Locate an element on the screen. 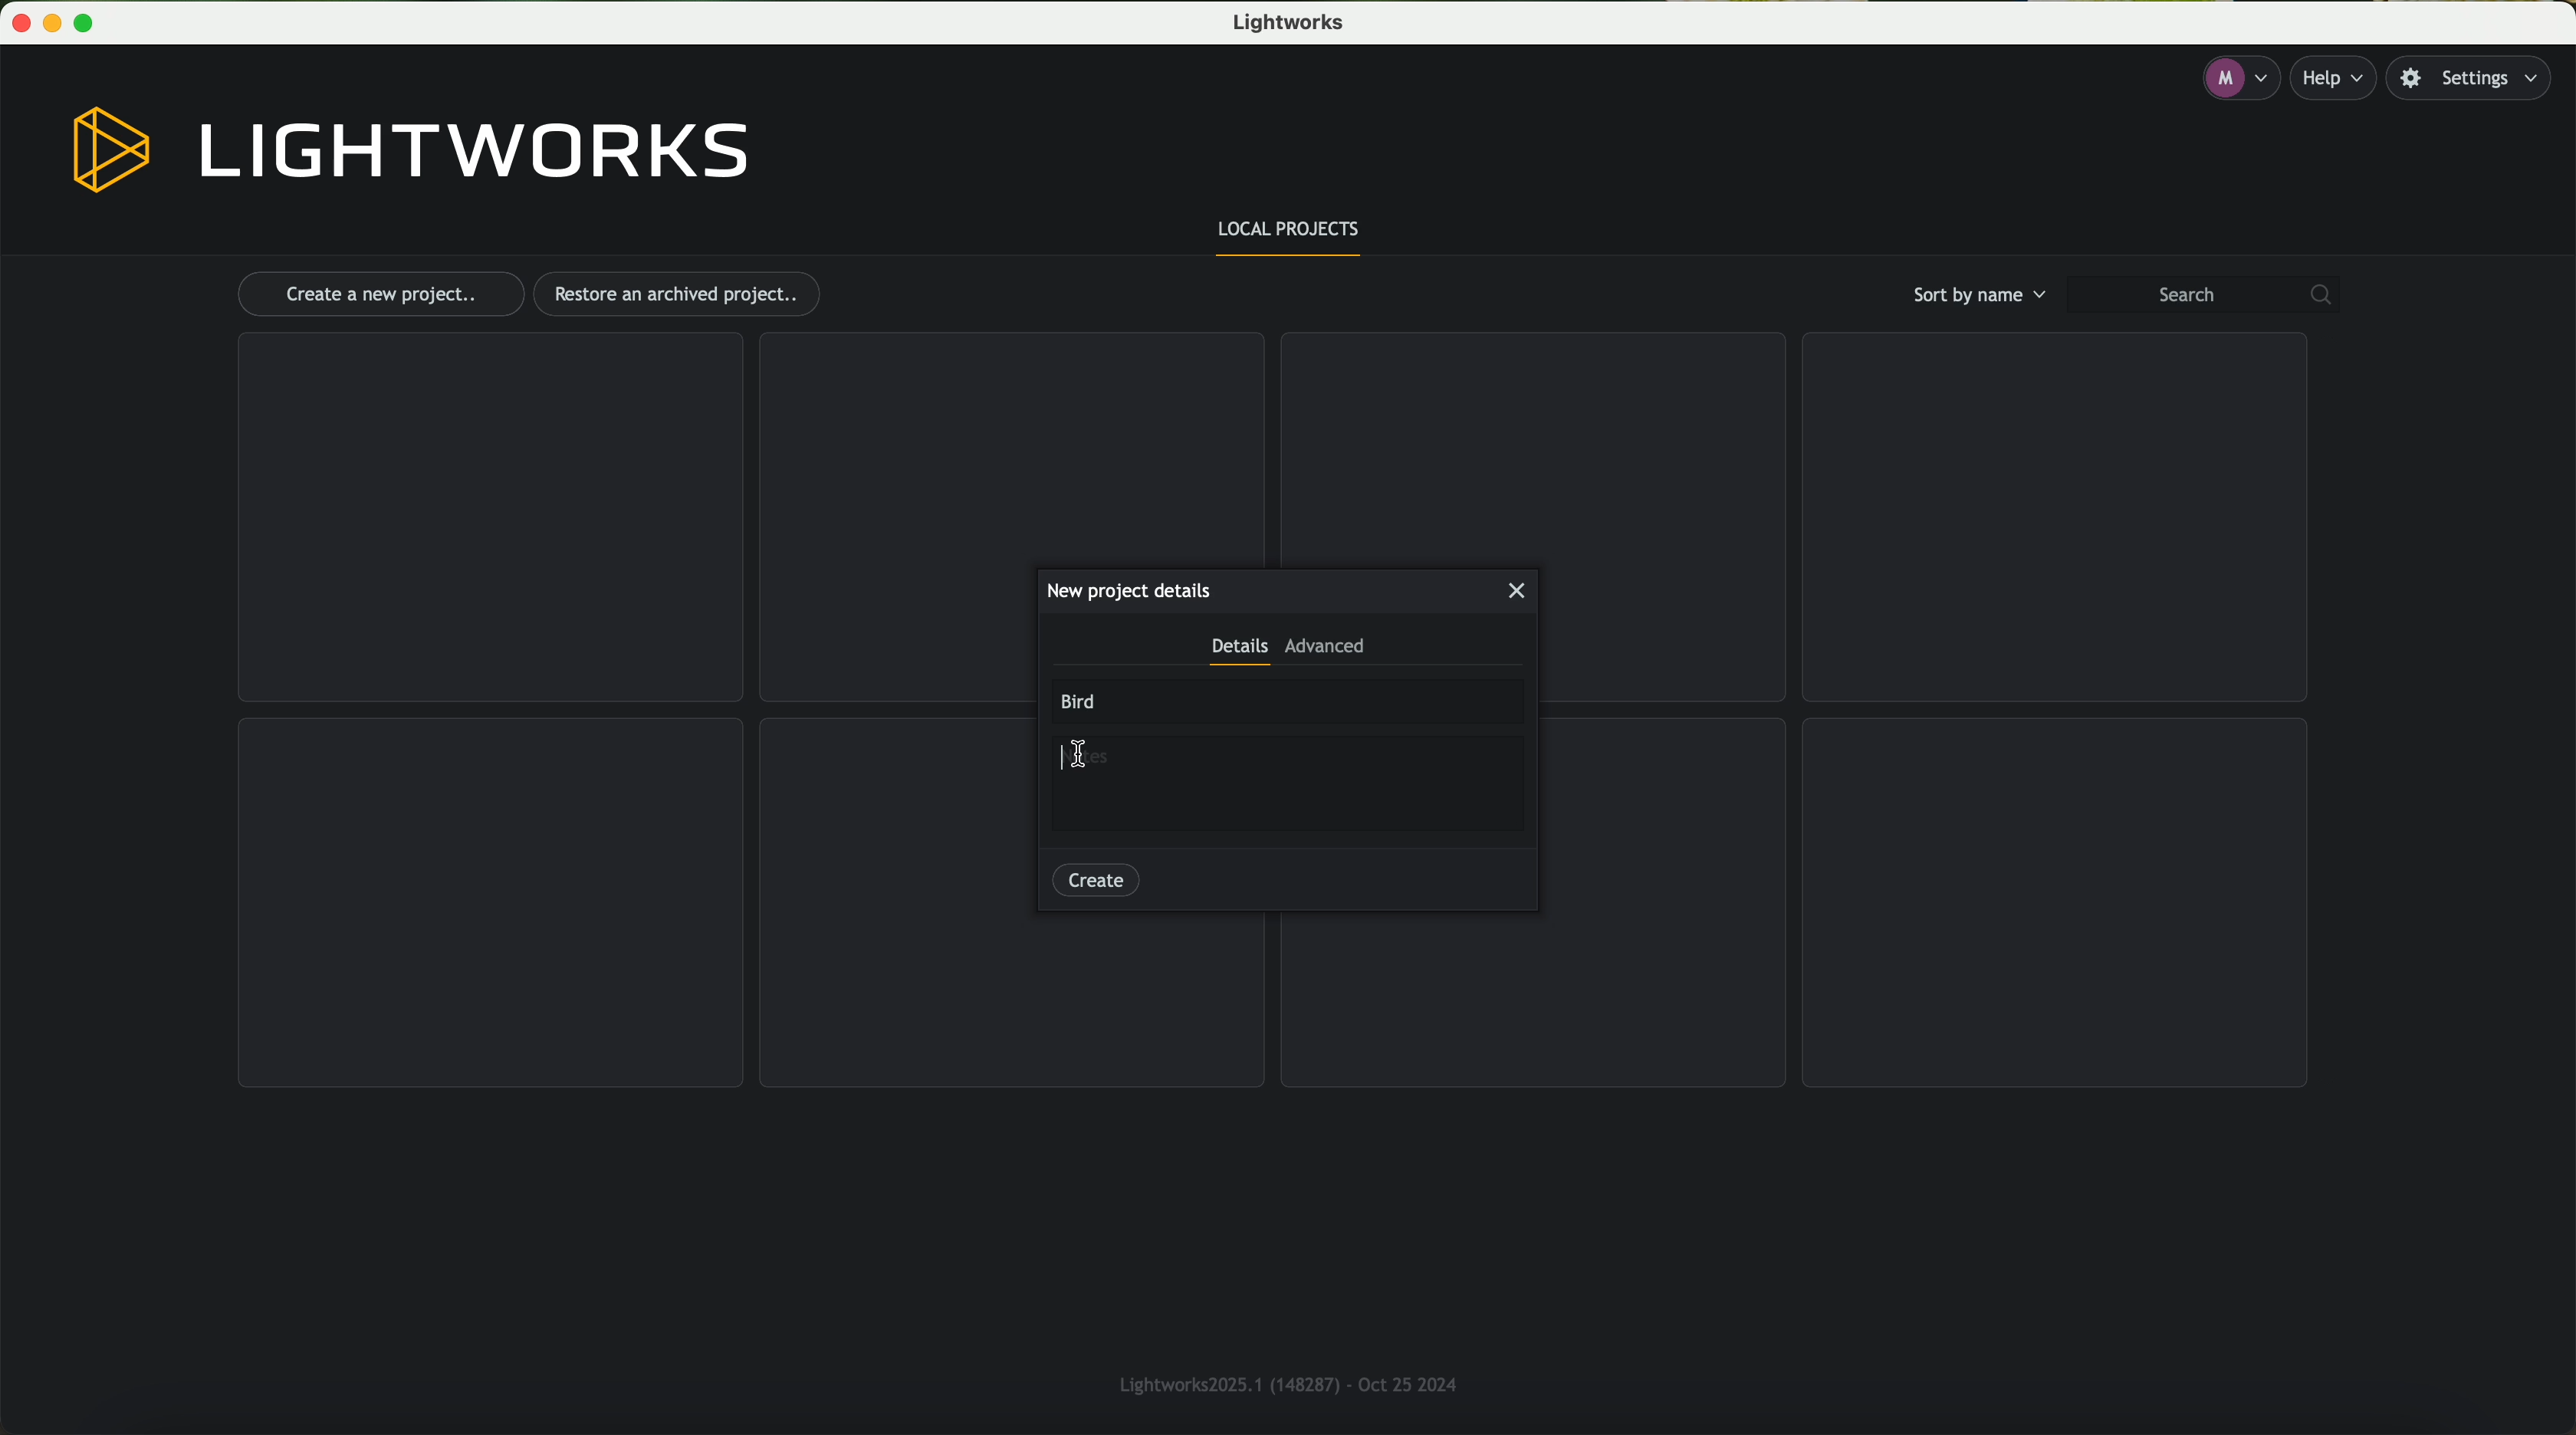 The image size is (2576, 1435). grid is located at coordinates (1013, 1004).